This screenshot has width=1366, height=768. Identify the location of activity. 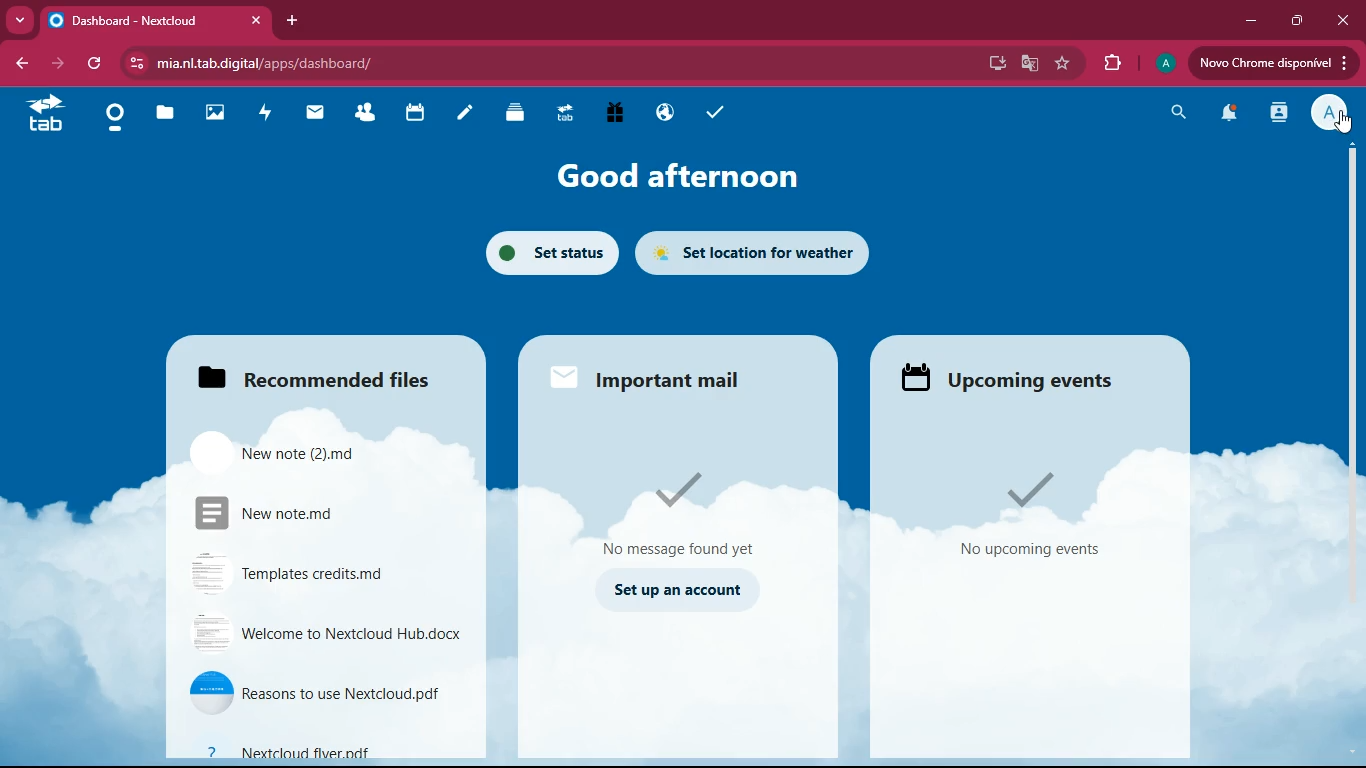
(262, 115).